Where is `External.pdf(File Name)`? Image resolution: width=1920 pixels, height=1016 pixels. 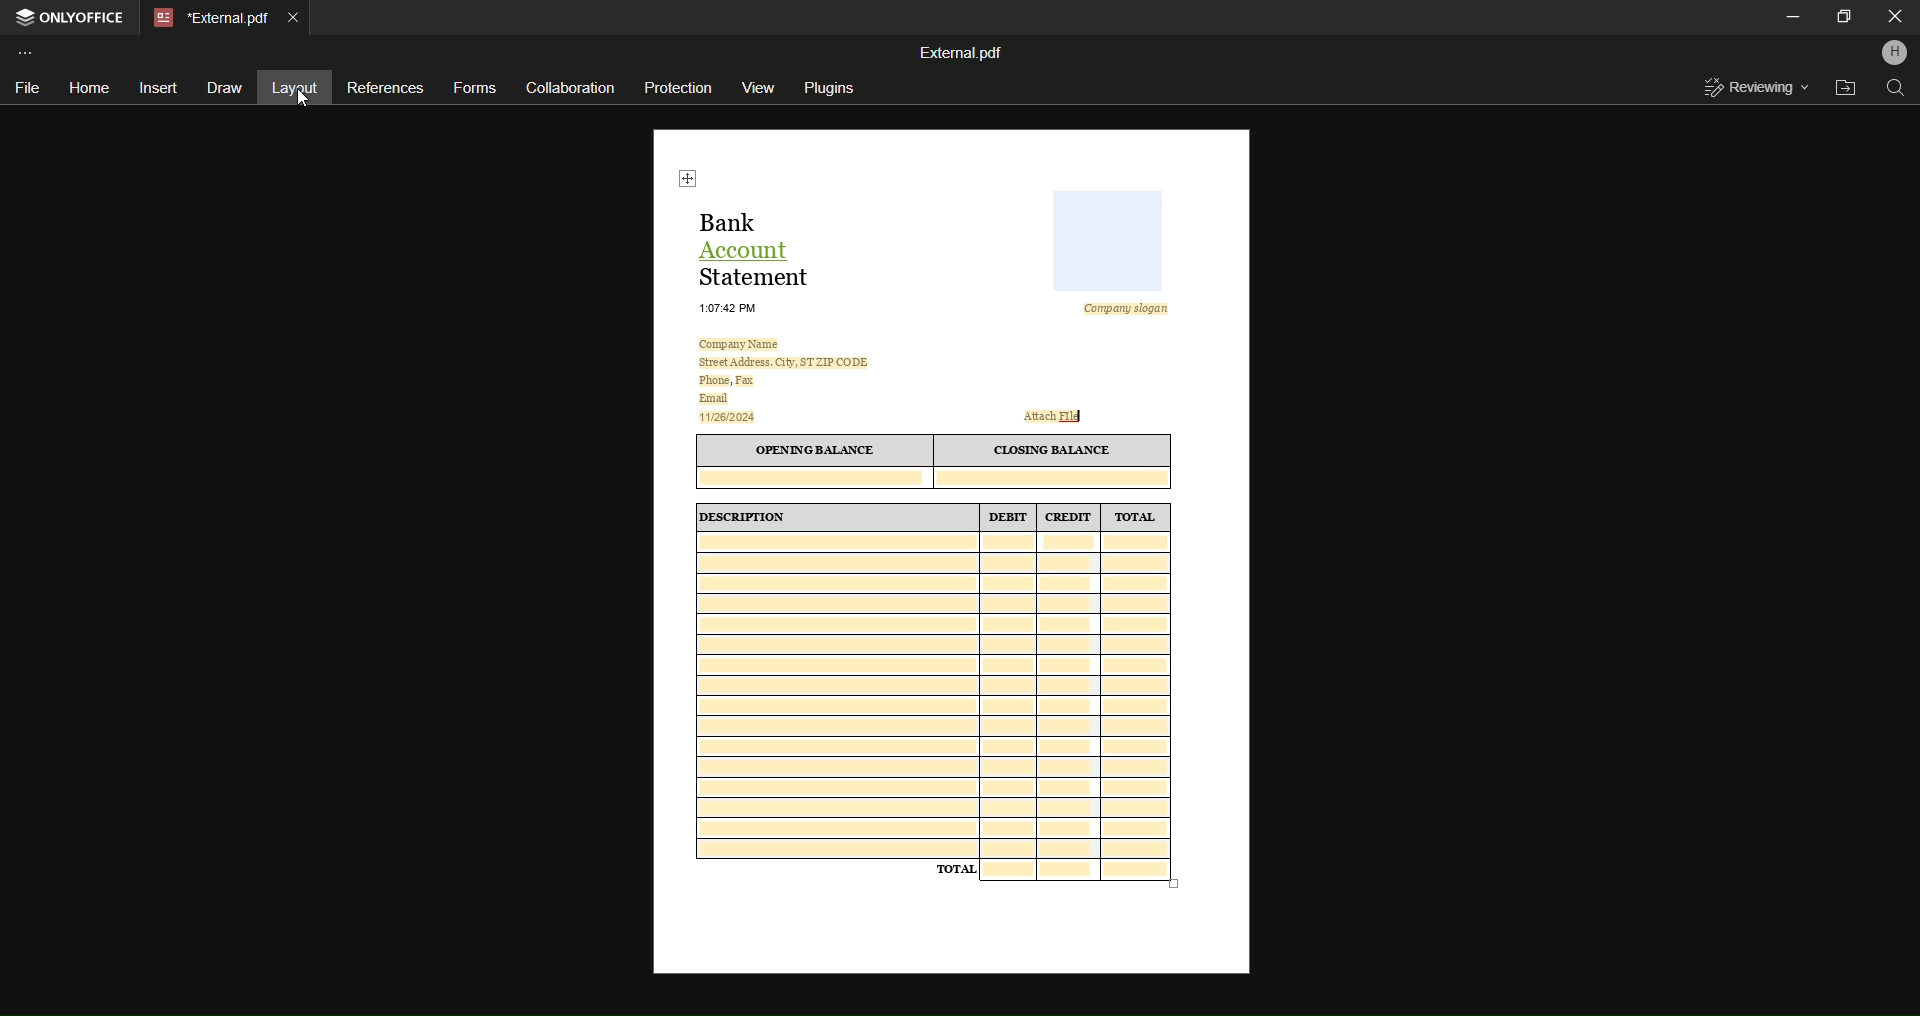 External.pdf(File Name) is located at coordinates (961, 51).